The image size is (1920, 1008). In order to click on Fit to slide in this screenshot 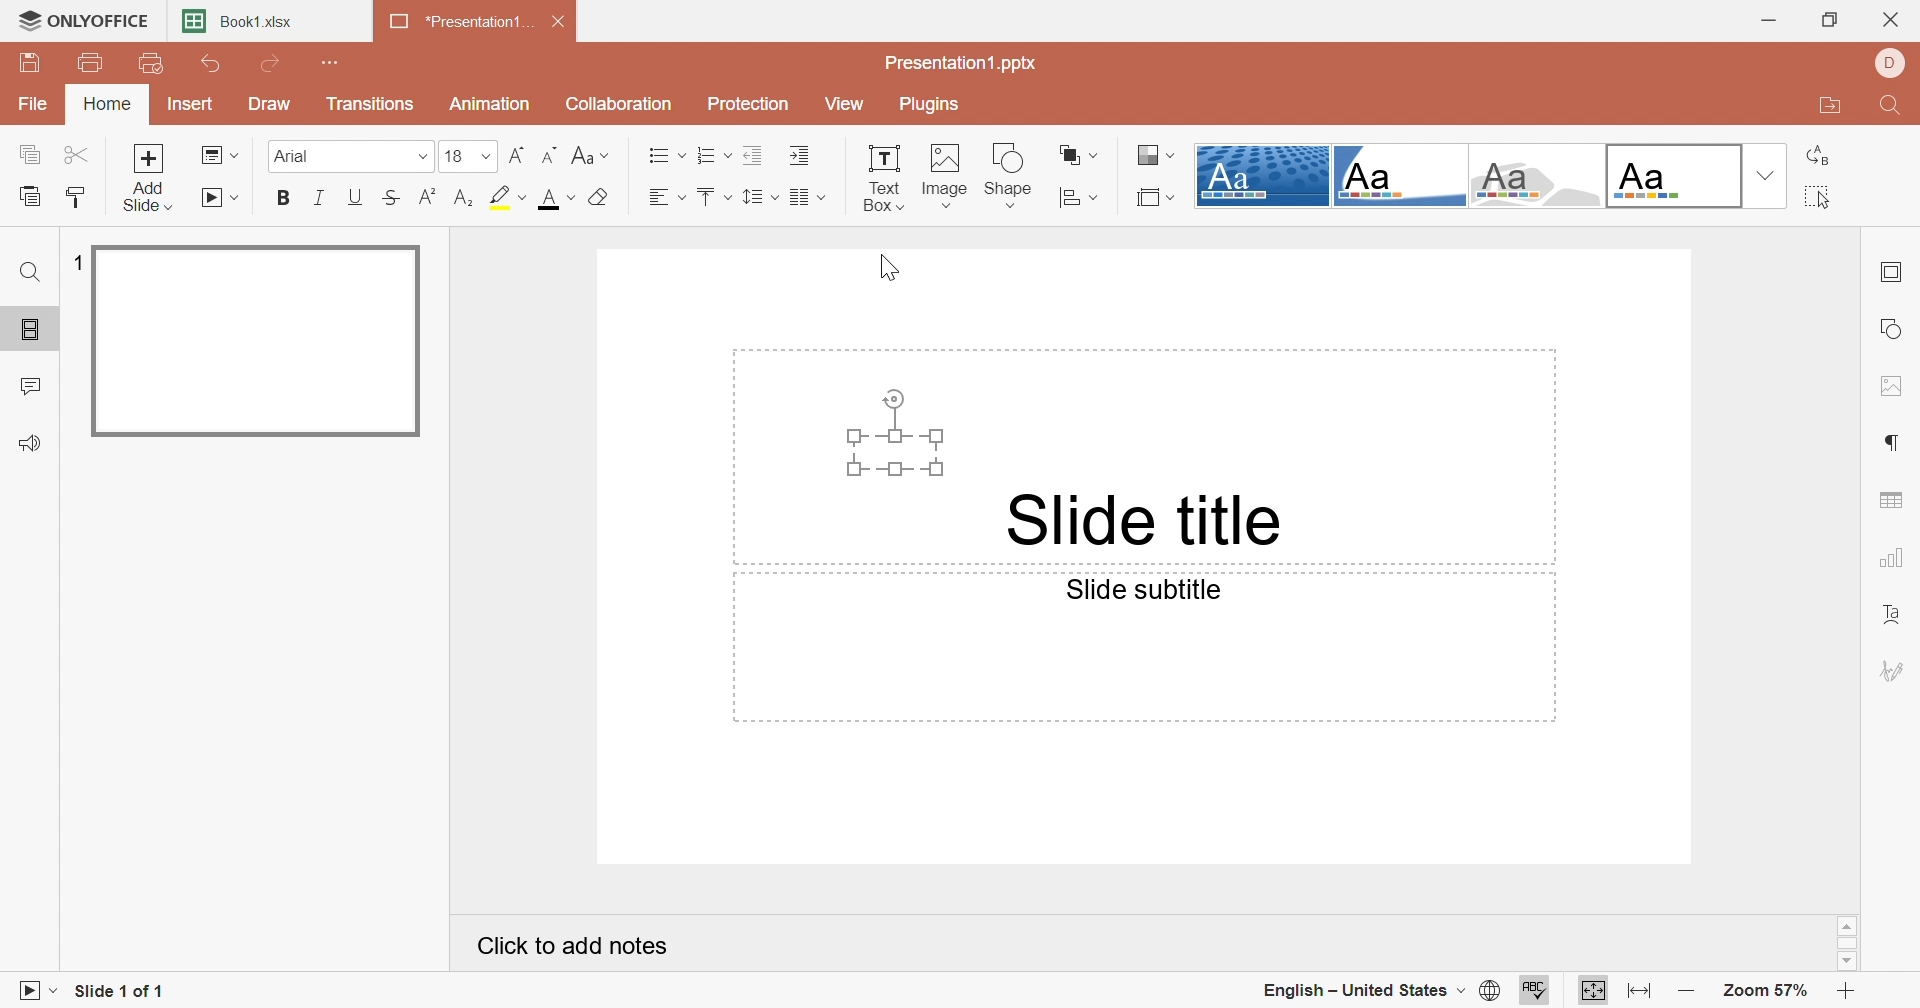, I will do `click(1591, 989)`.